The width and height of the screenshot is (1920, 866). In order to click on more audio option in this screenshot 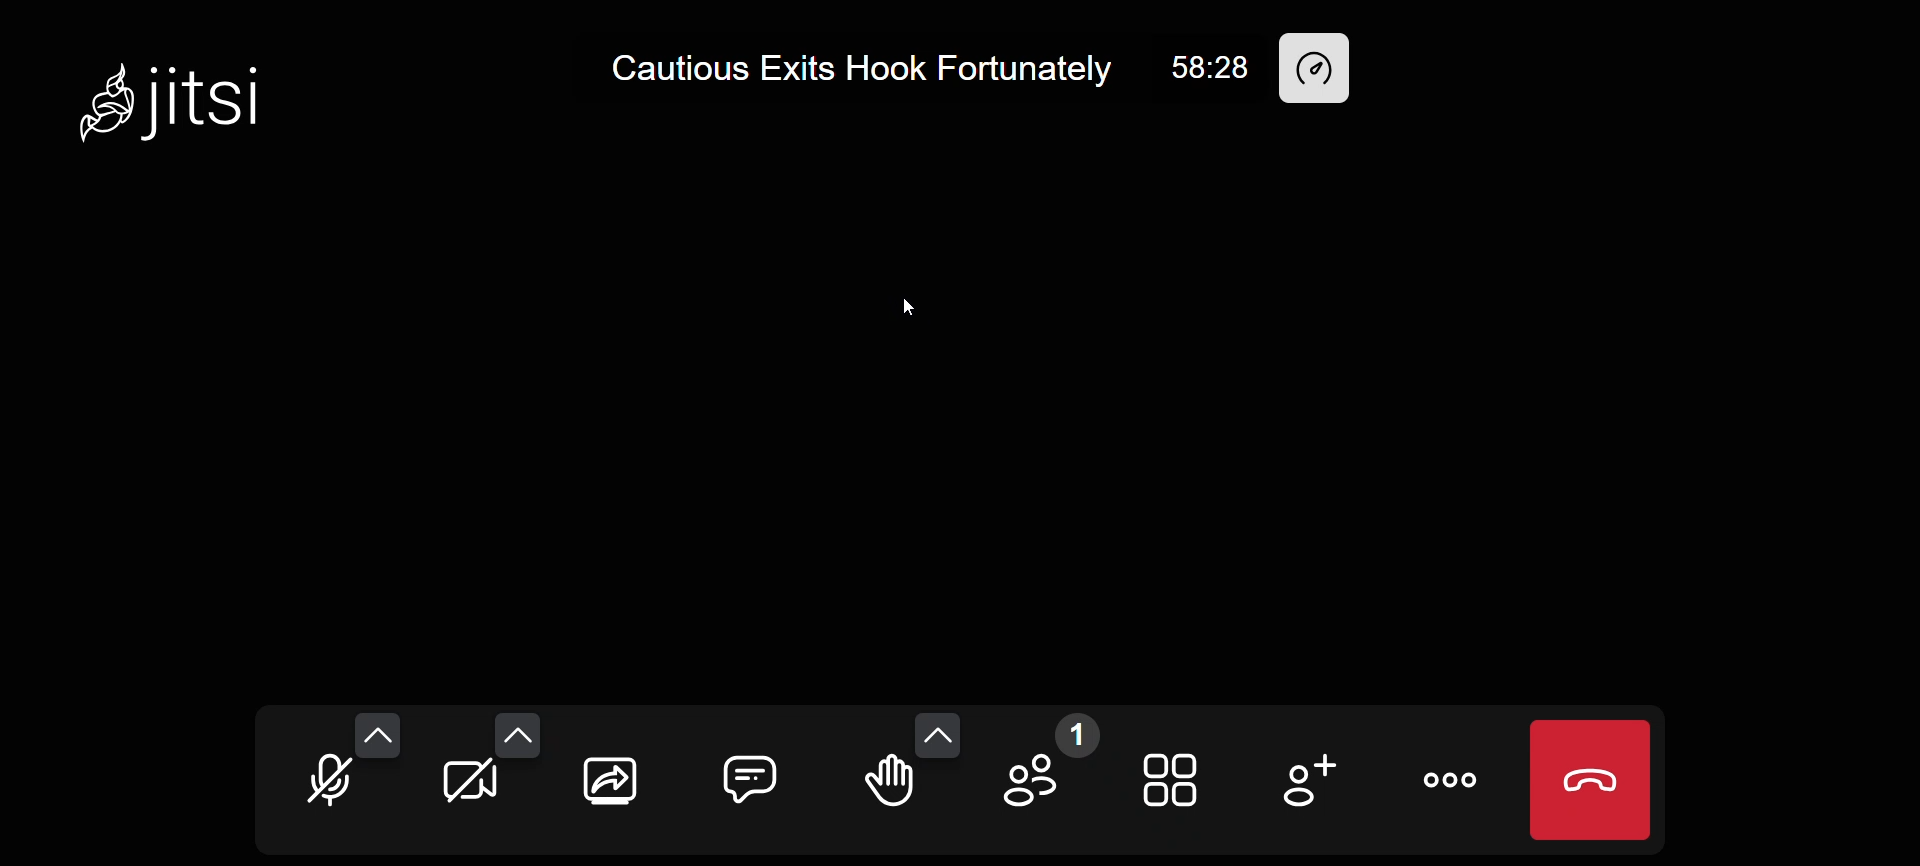, I will do `click(380, 735)`.